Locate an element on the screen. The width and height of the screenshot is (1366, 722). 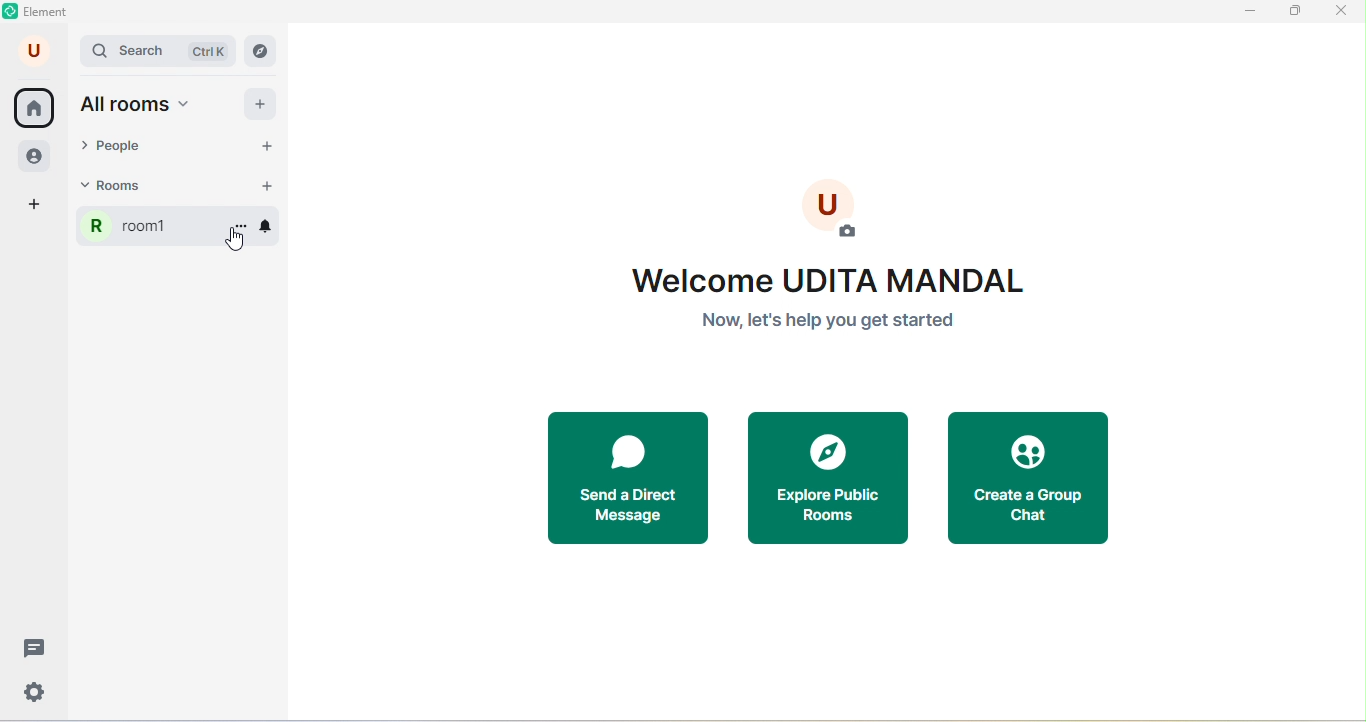
room1 is located at coordinates (132, 231).